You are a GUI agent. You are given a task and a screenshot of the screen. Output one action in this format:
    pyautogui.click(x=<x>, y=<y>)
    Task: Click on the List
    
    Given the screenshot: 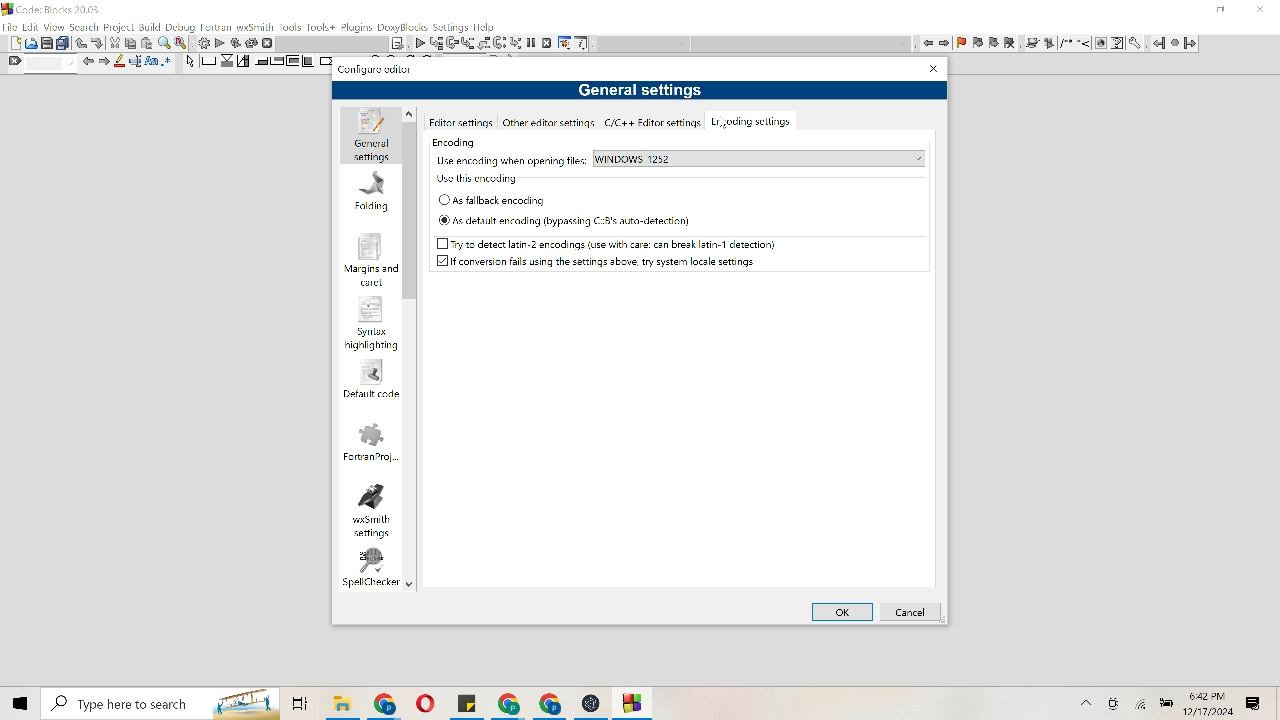 What is the action you would take?
    pyautogui.click(x=475, y=43)
    